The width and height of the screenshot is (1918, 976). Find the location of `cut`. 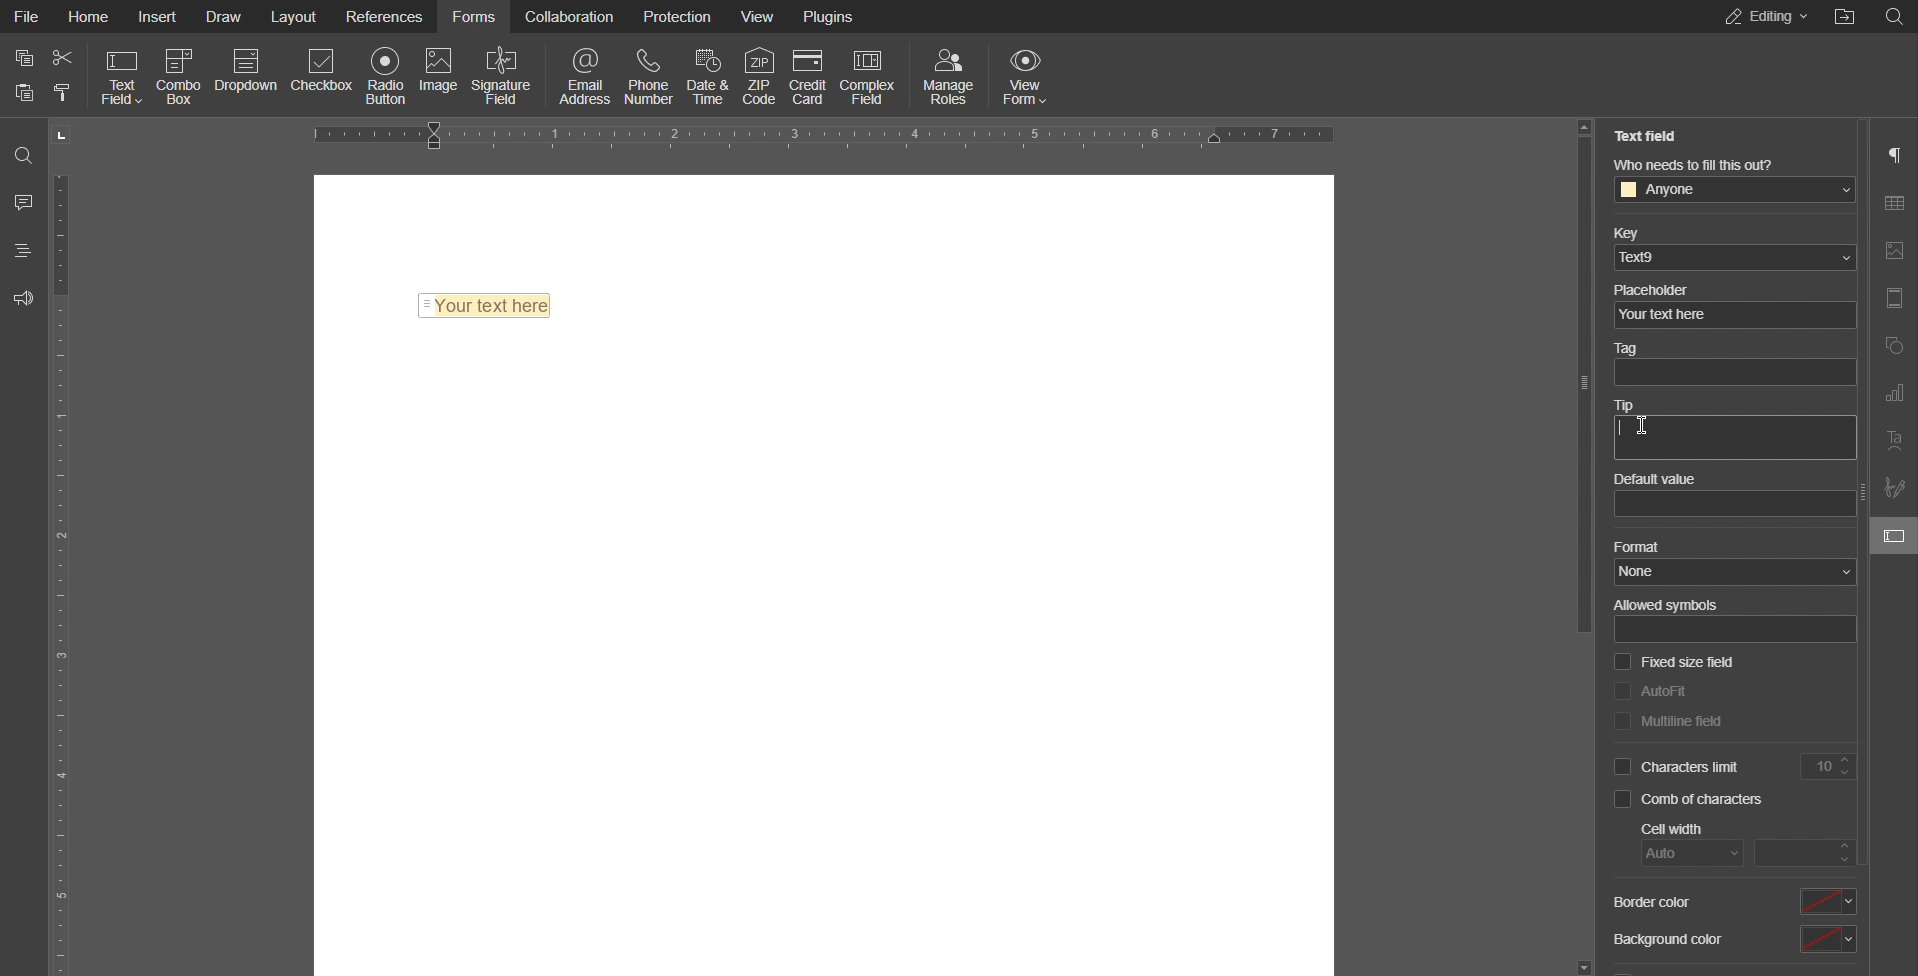

cut is located at coordinates (64, 58).